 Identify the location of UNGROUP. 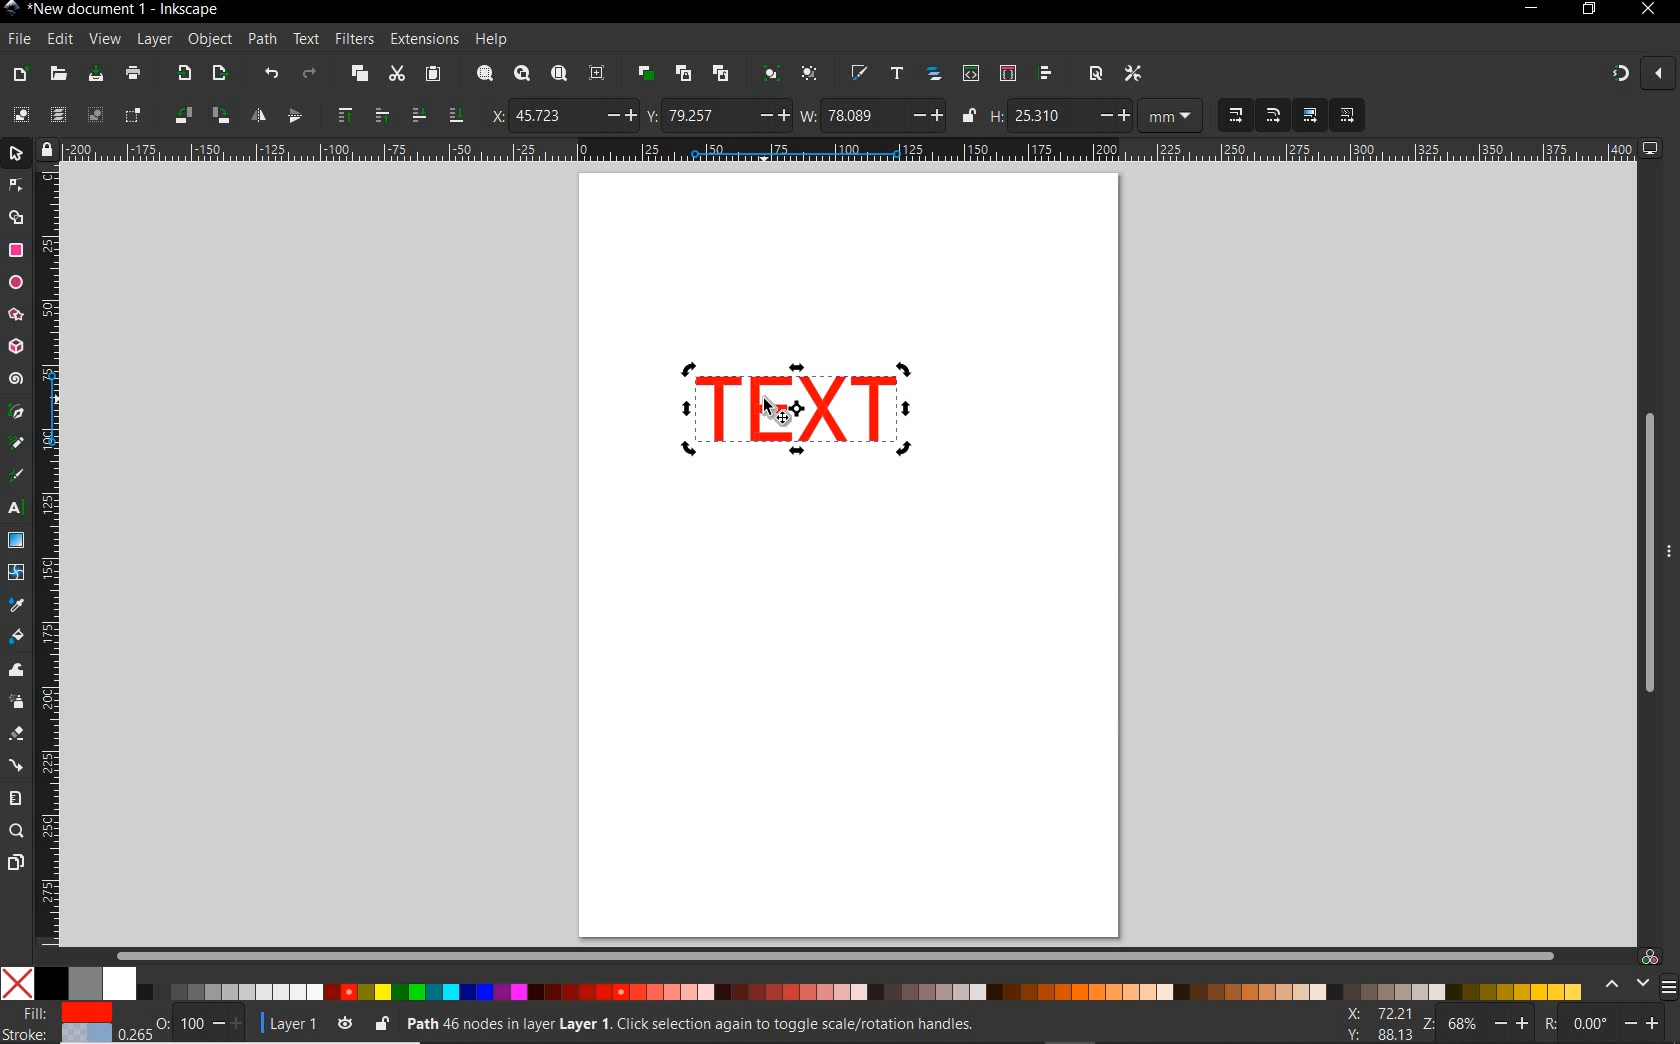
(810, 74).